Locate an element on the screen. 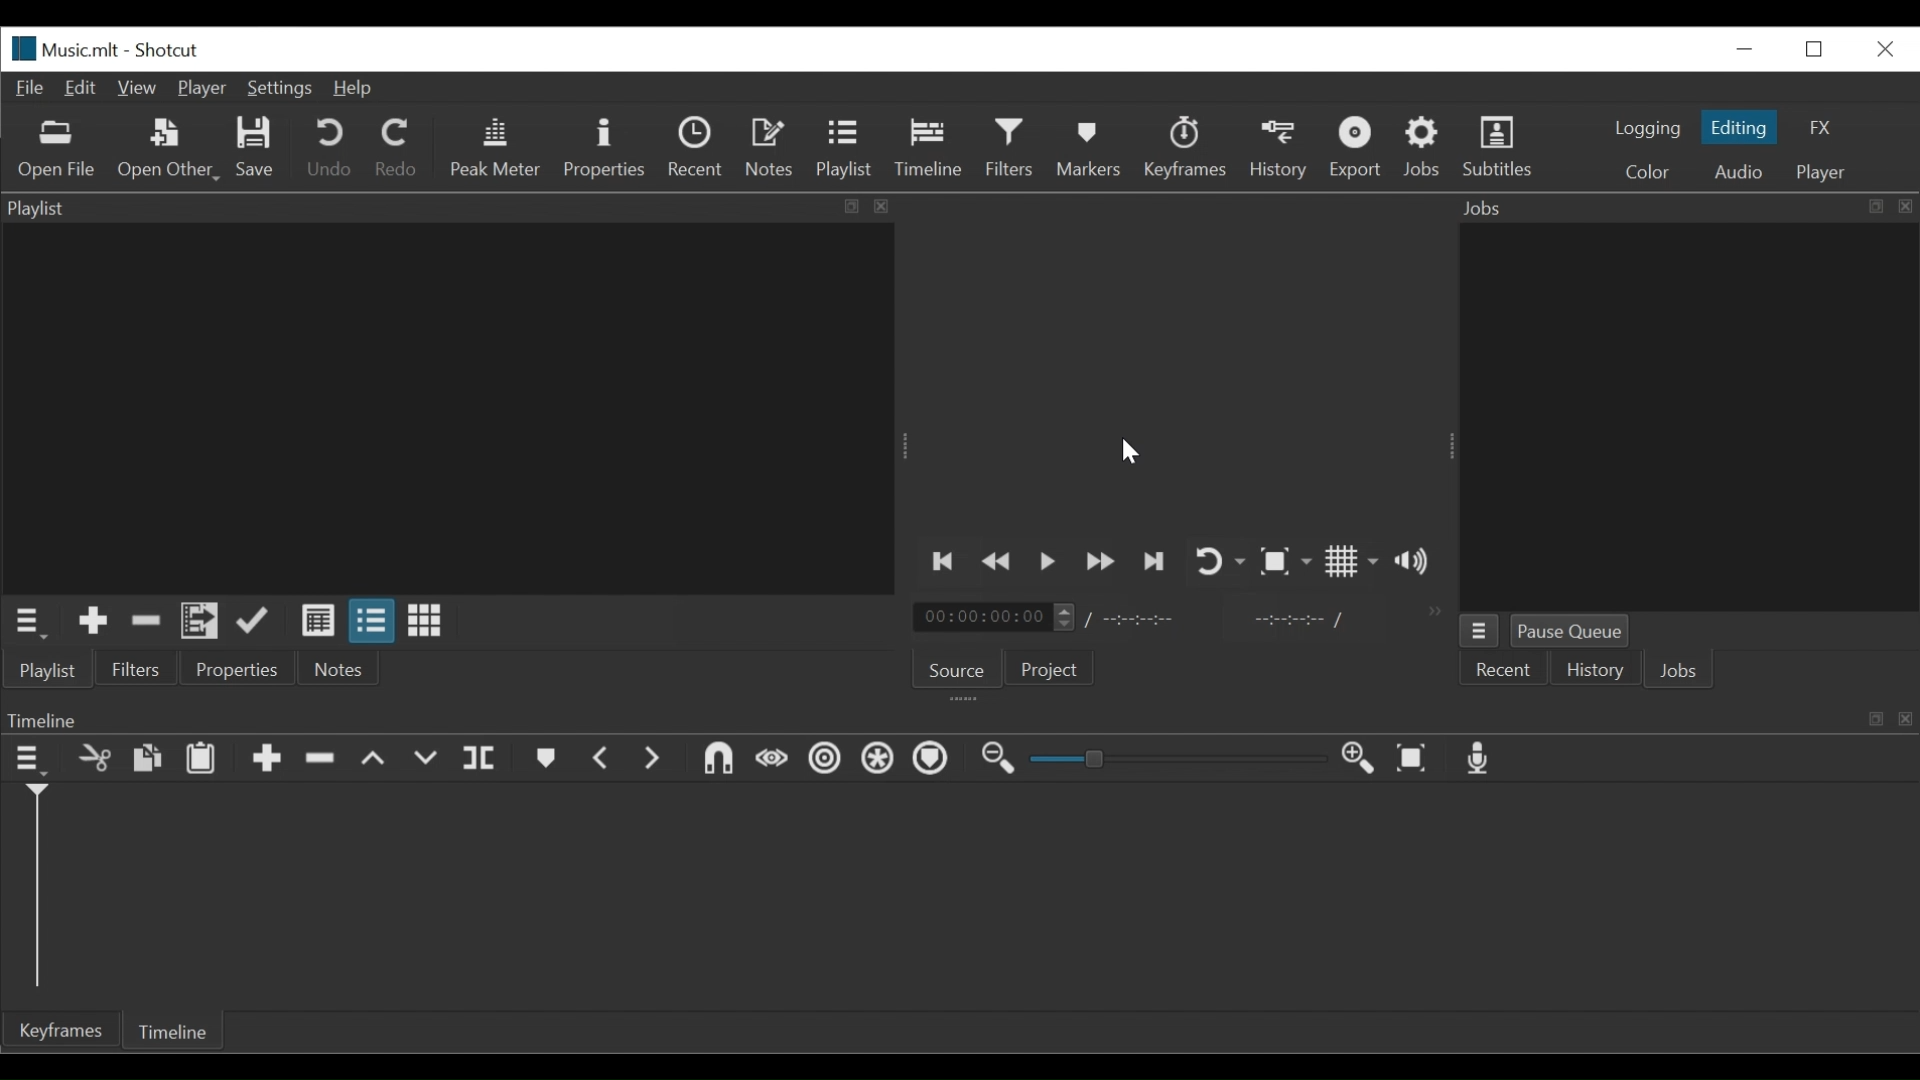 Image resolution: width=1920 pixels, height=1080 pixels. Properties is located at coordinates (239, 668).